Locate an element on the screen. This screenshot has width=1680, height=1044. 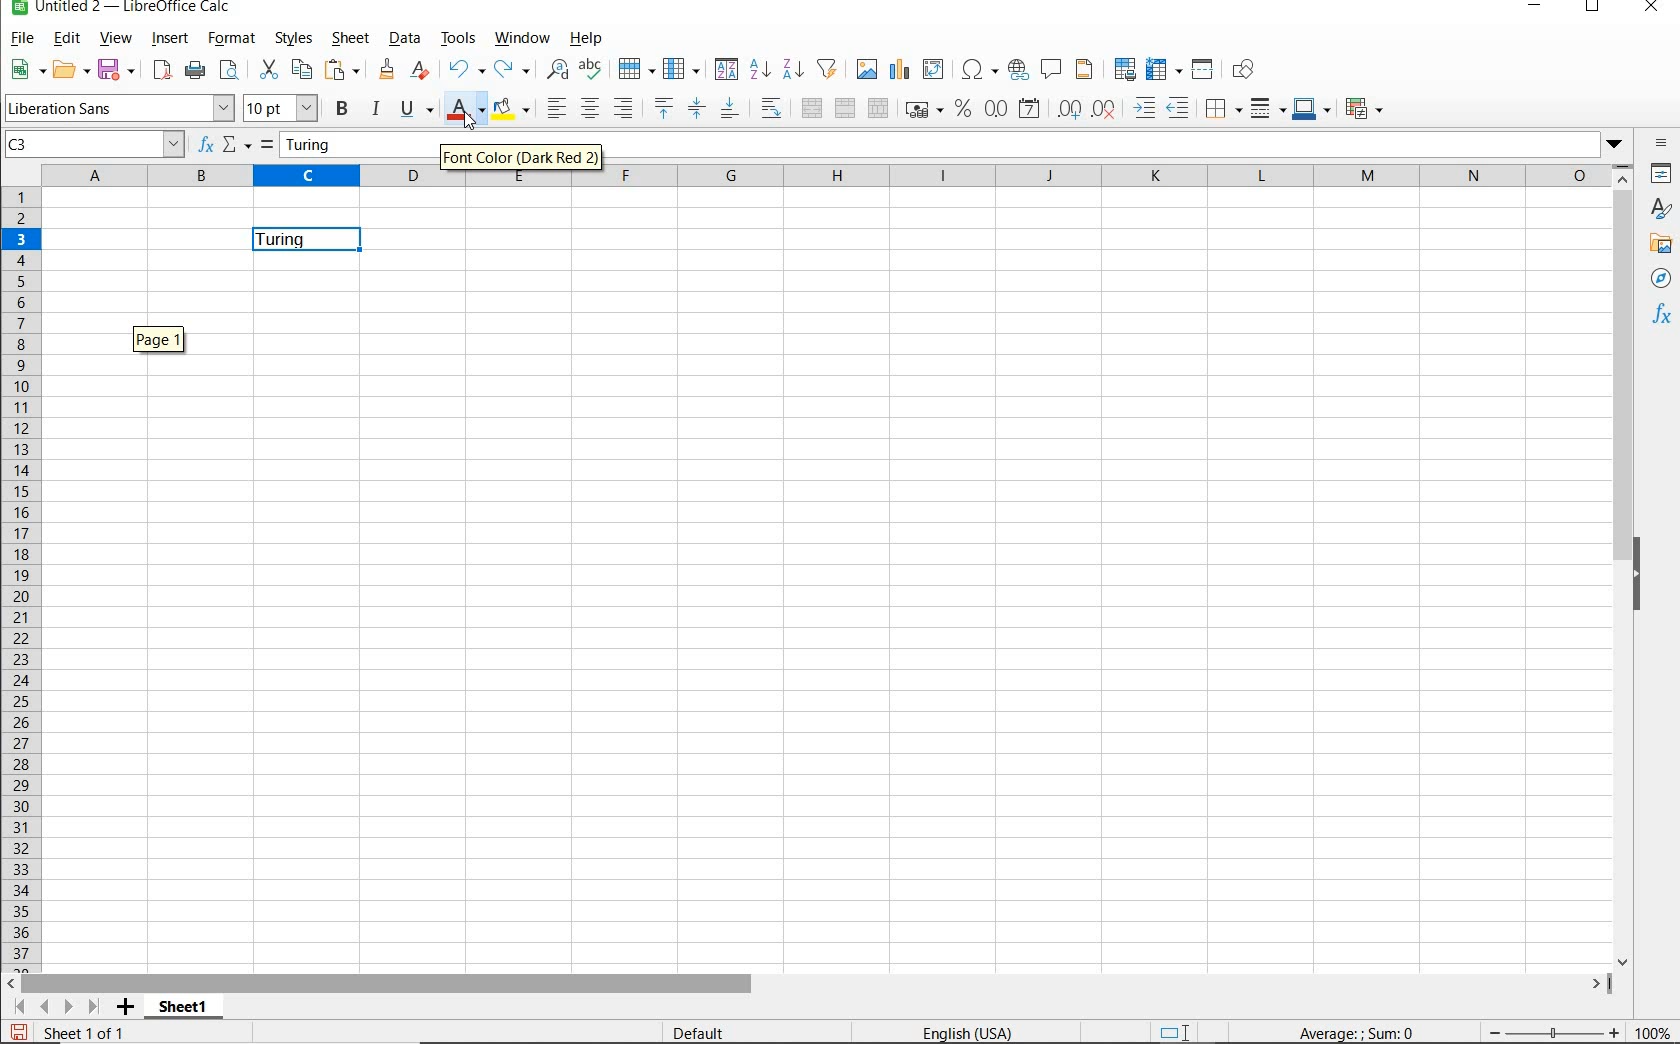
ZOOM OUT OR ZOOM IN is located at coordinates (1542, 1032).